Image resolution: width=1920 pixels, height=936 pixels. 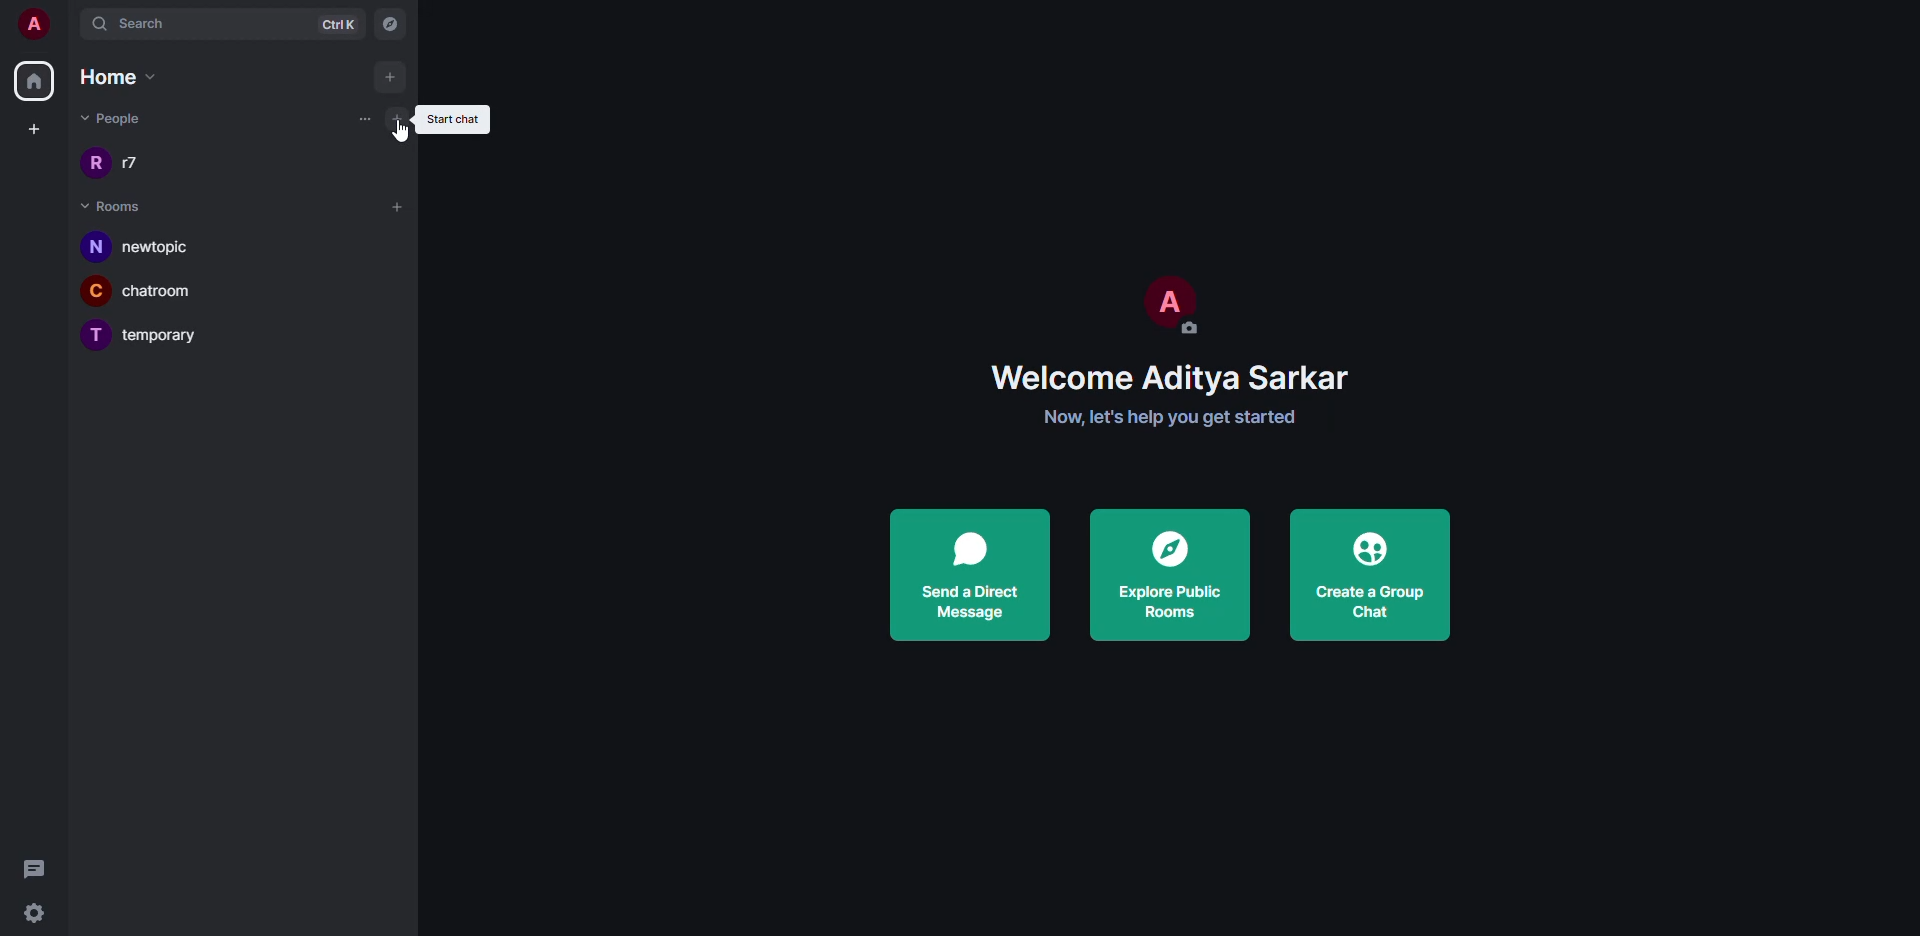 I want to click on ctrlK, so click(x=338, y=25).